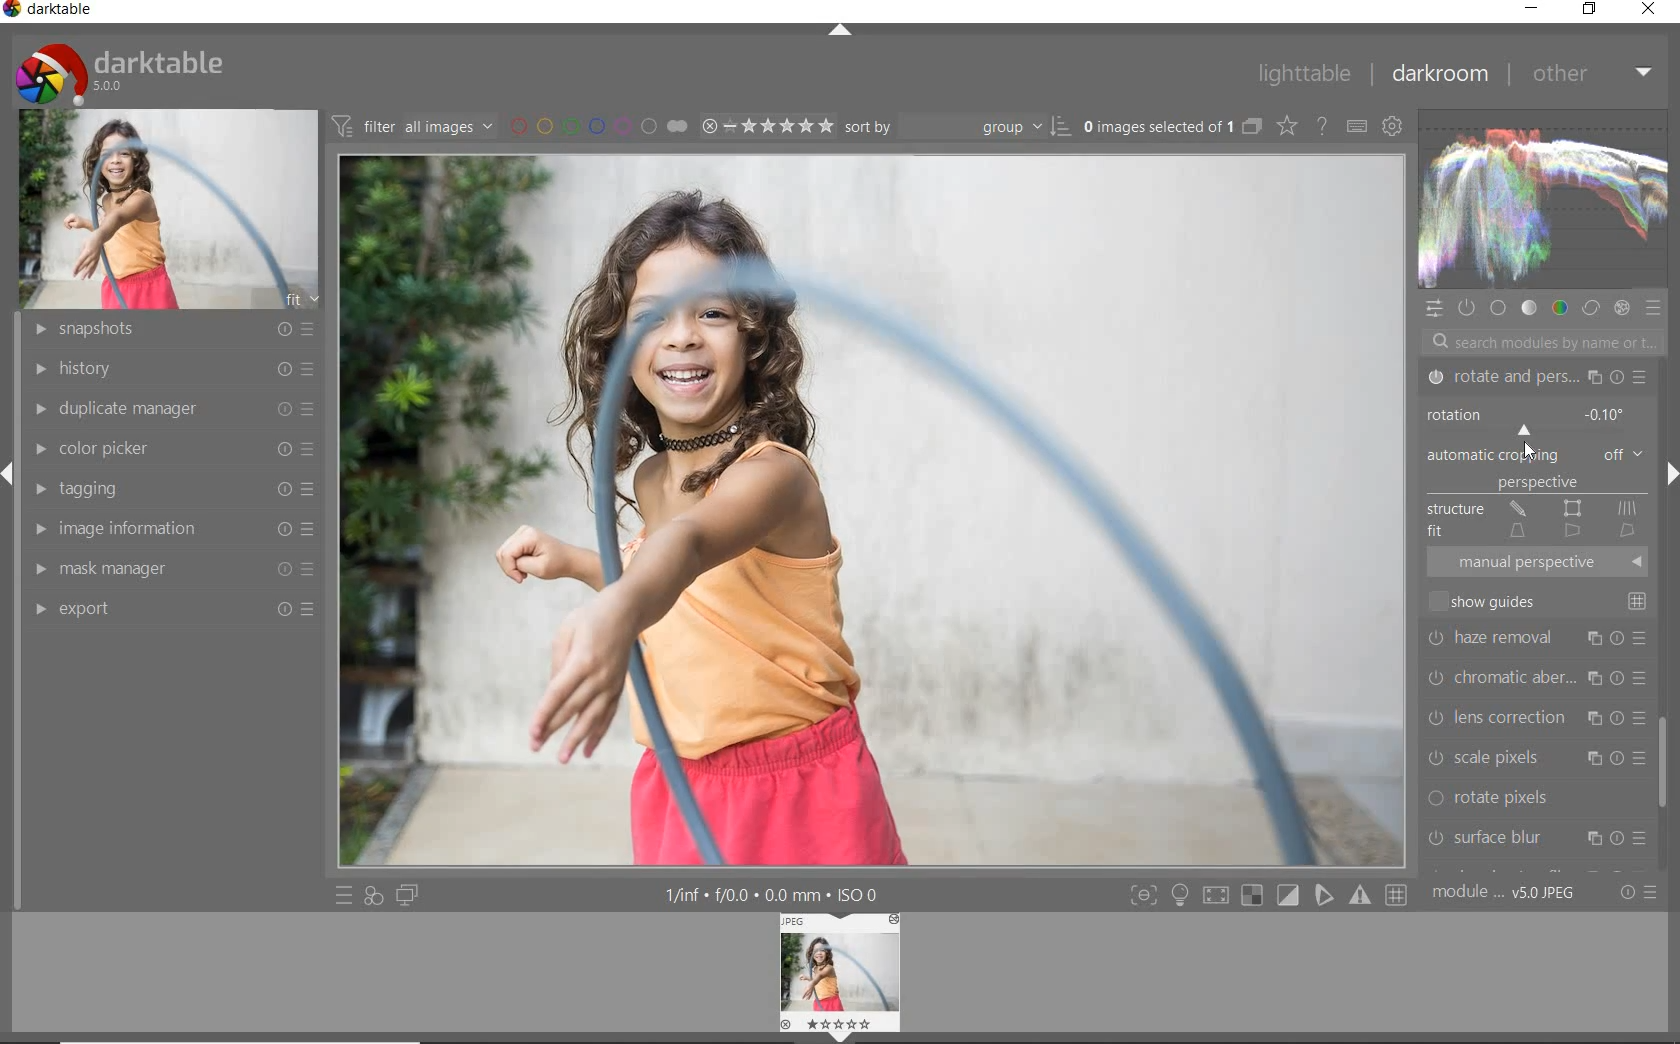 The image size is (1680, 1044). I want to click on collapse grouped images, so click(1252, 128).